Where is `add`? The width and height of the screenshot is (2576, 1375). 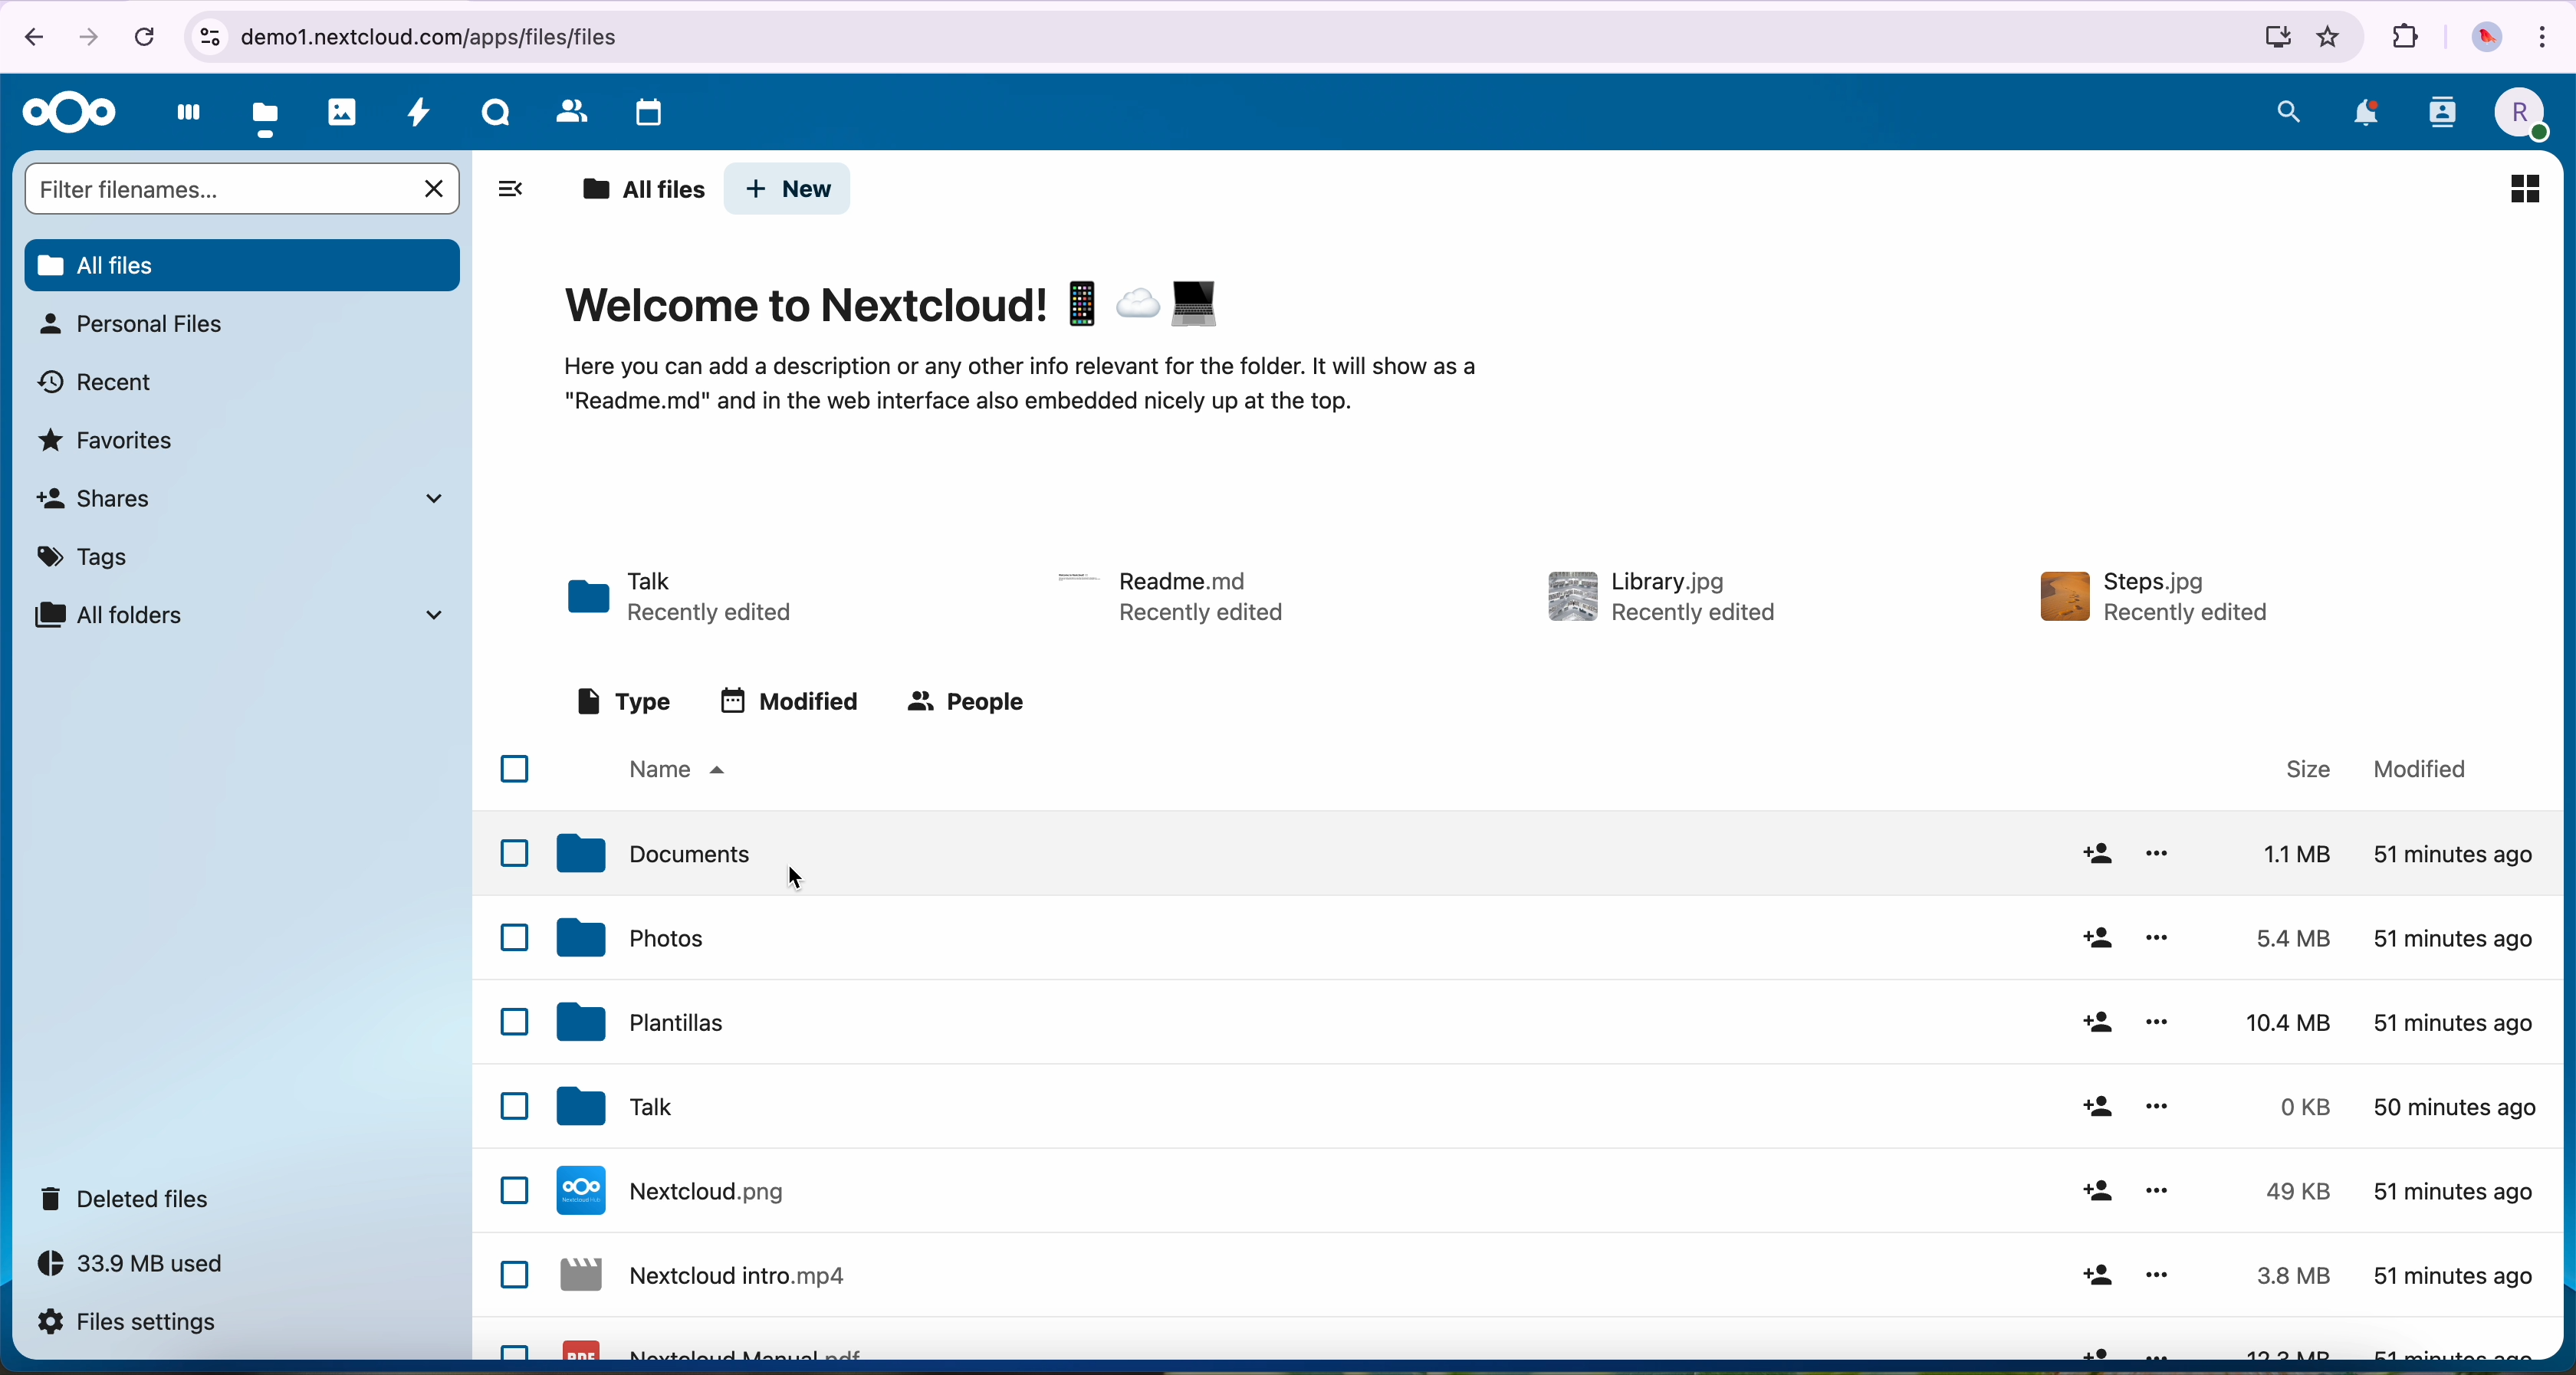
add is located at coordinates (2100, 1023).